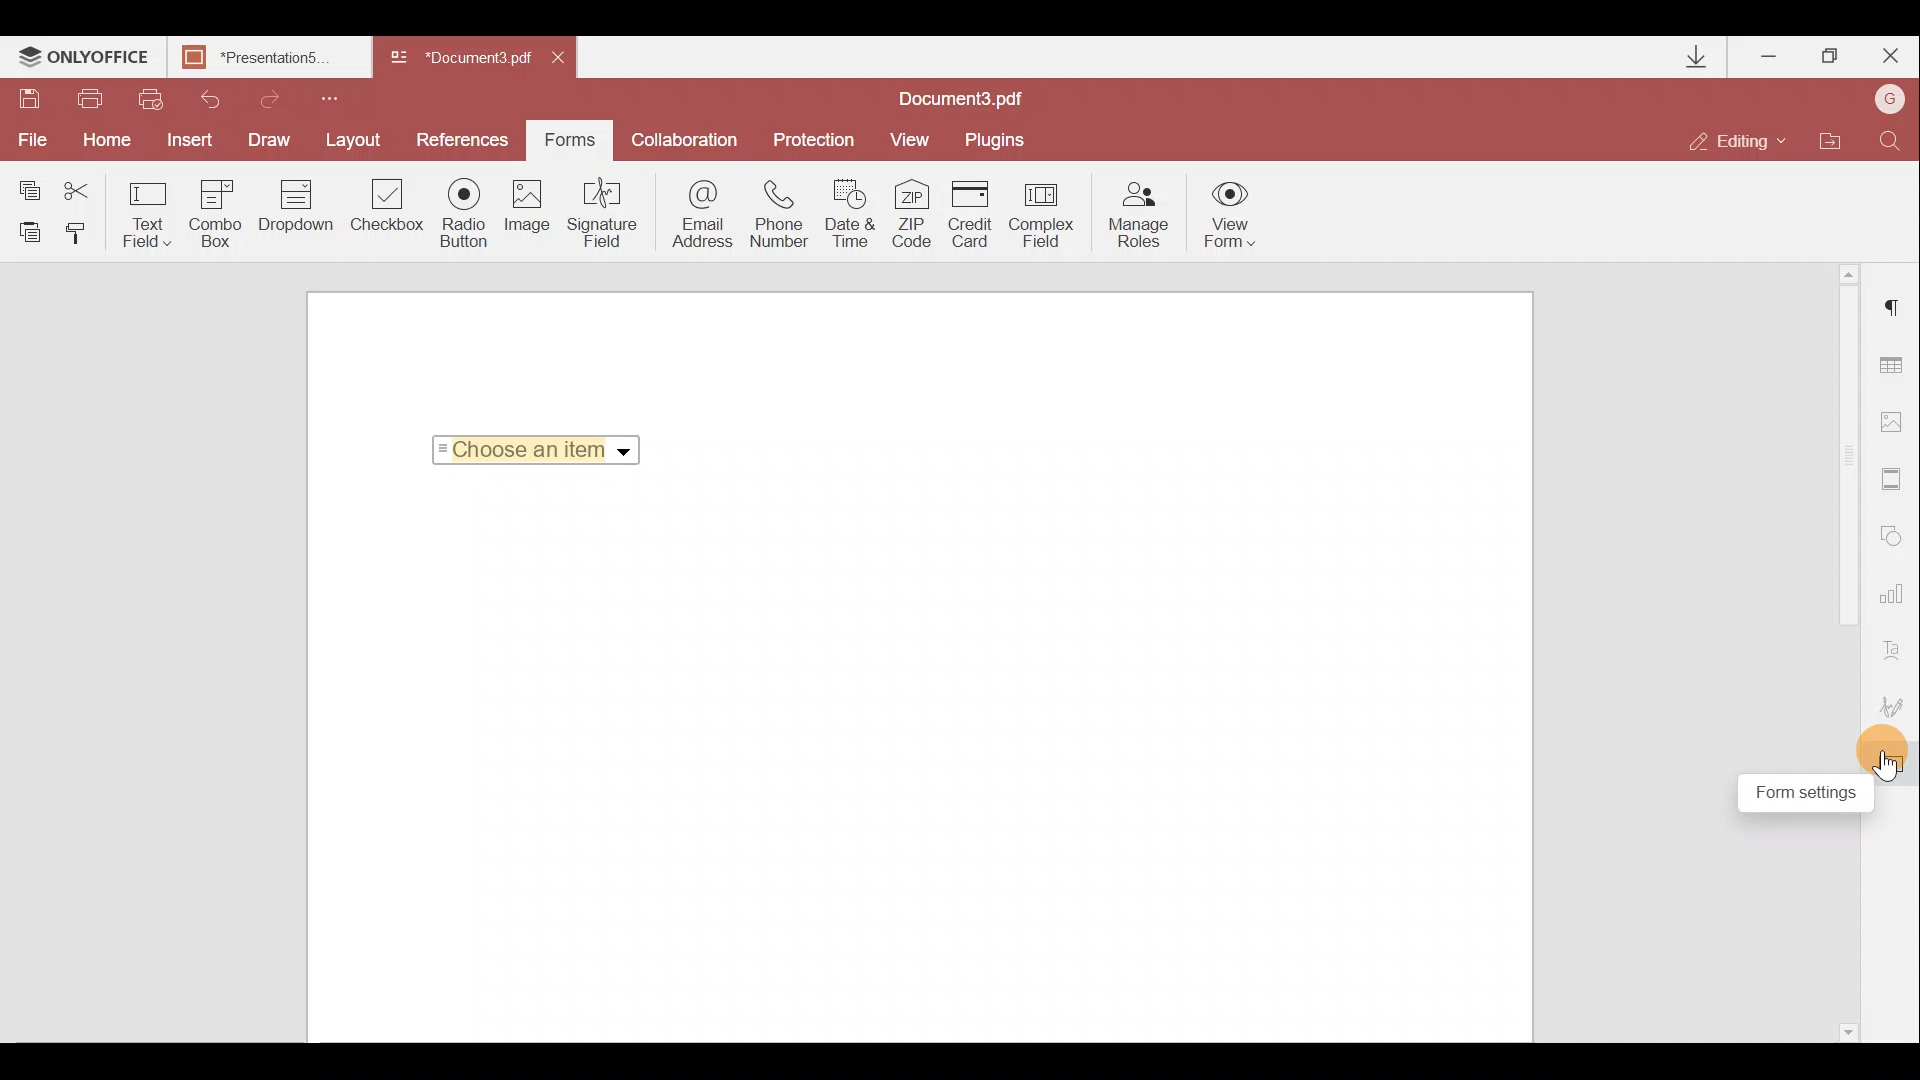  I want to click on Close, so click(1889, 52).